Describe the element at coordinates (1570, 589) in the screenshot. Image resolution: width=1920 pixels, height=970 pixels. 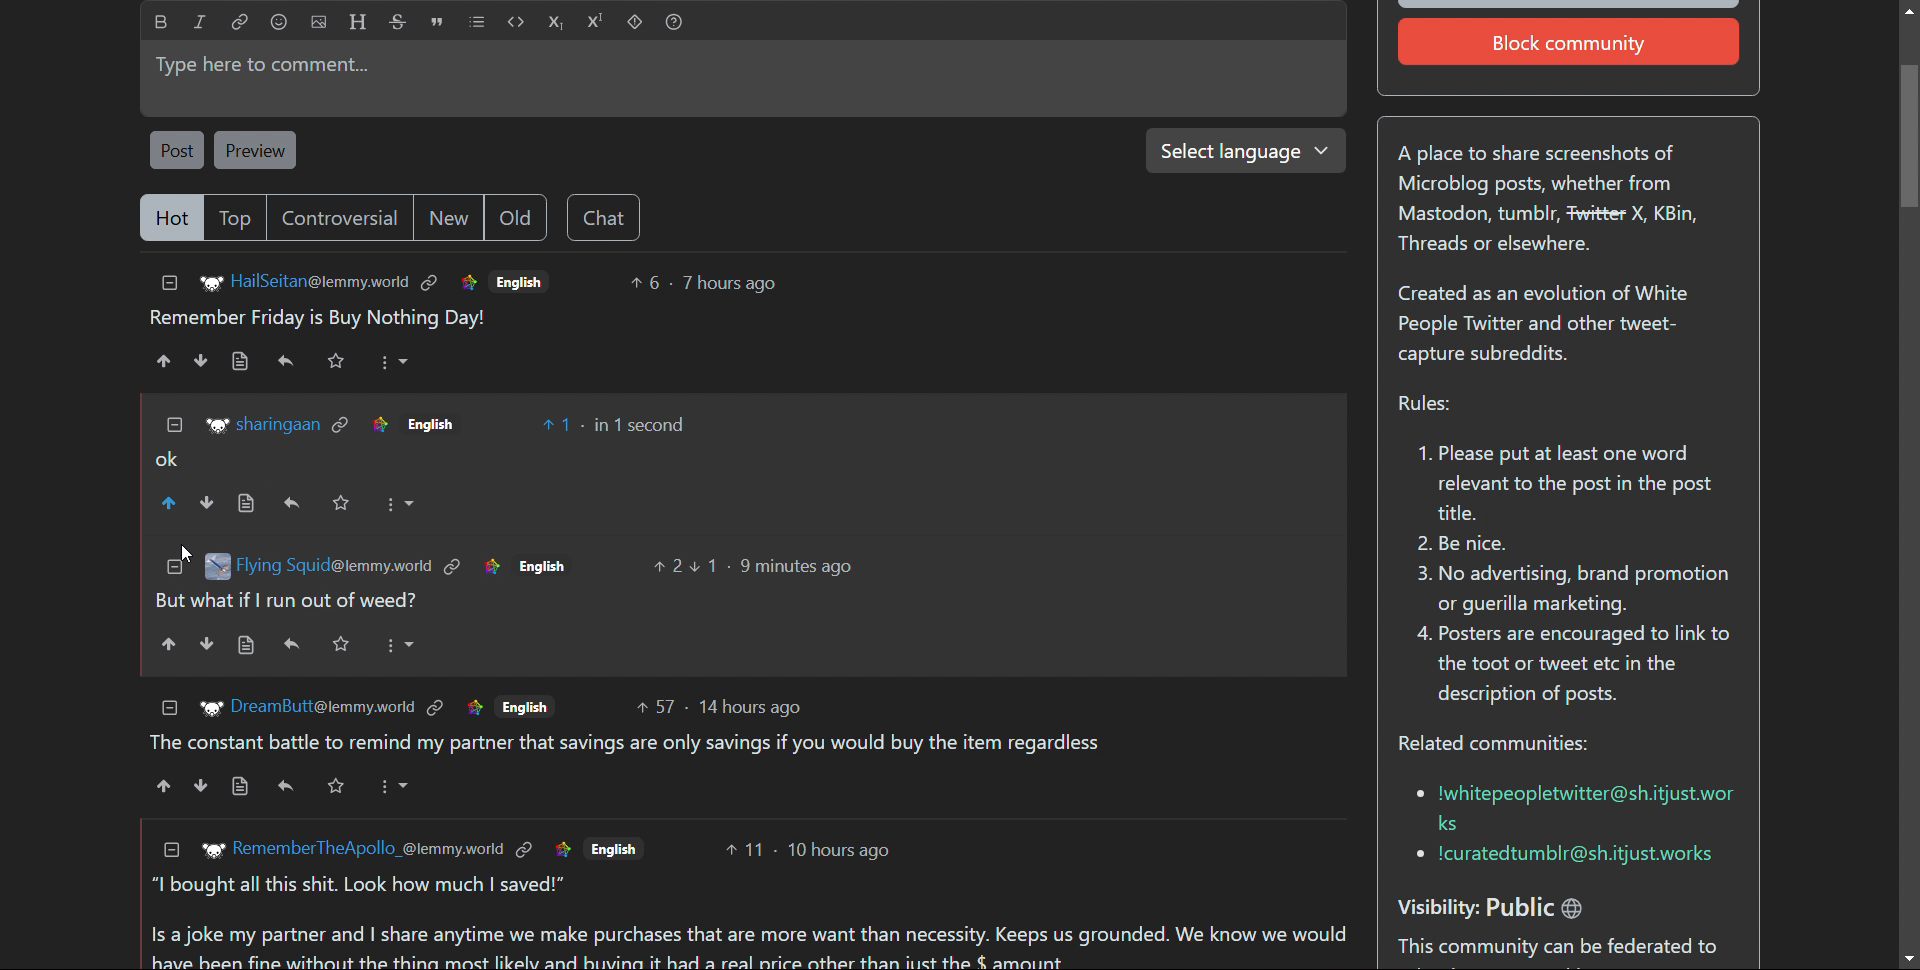
I see `3. No advertising, brand promotion
or guerilla marketing.` at that location.